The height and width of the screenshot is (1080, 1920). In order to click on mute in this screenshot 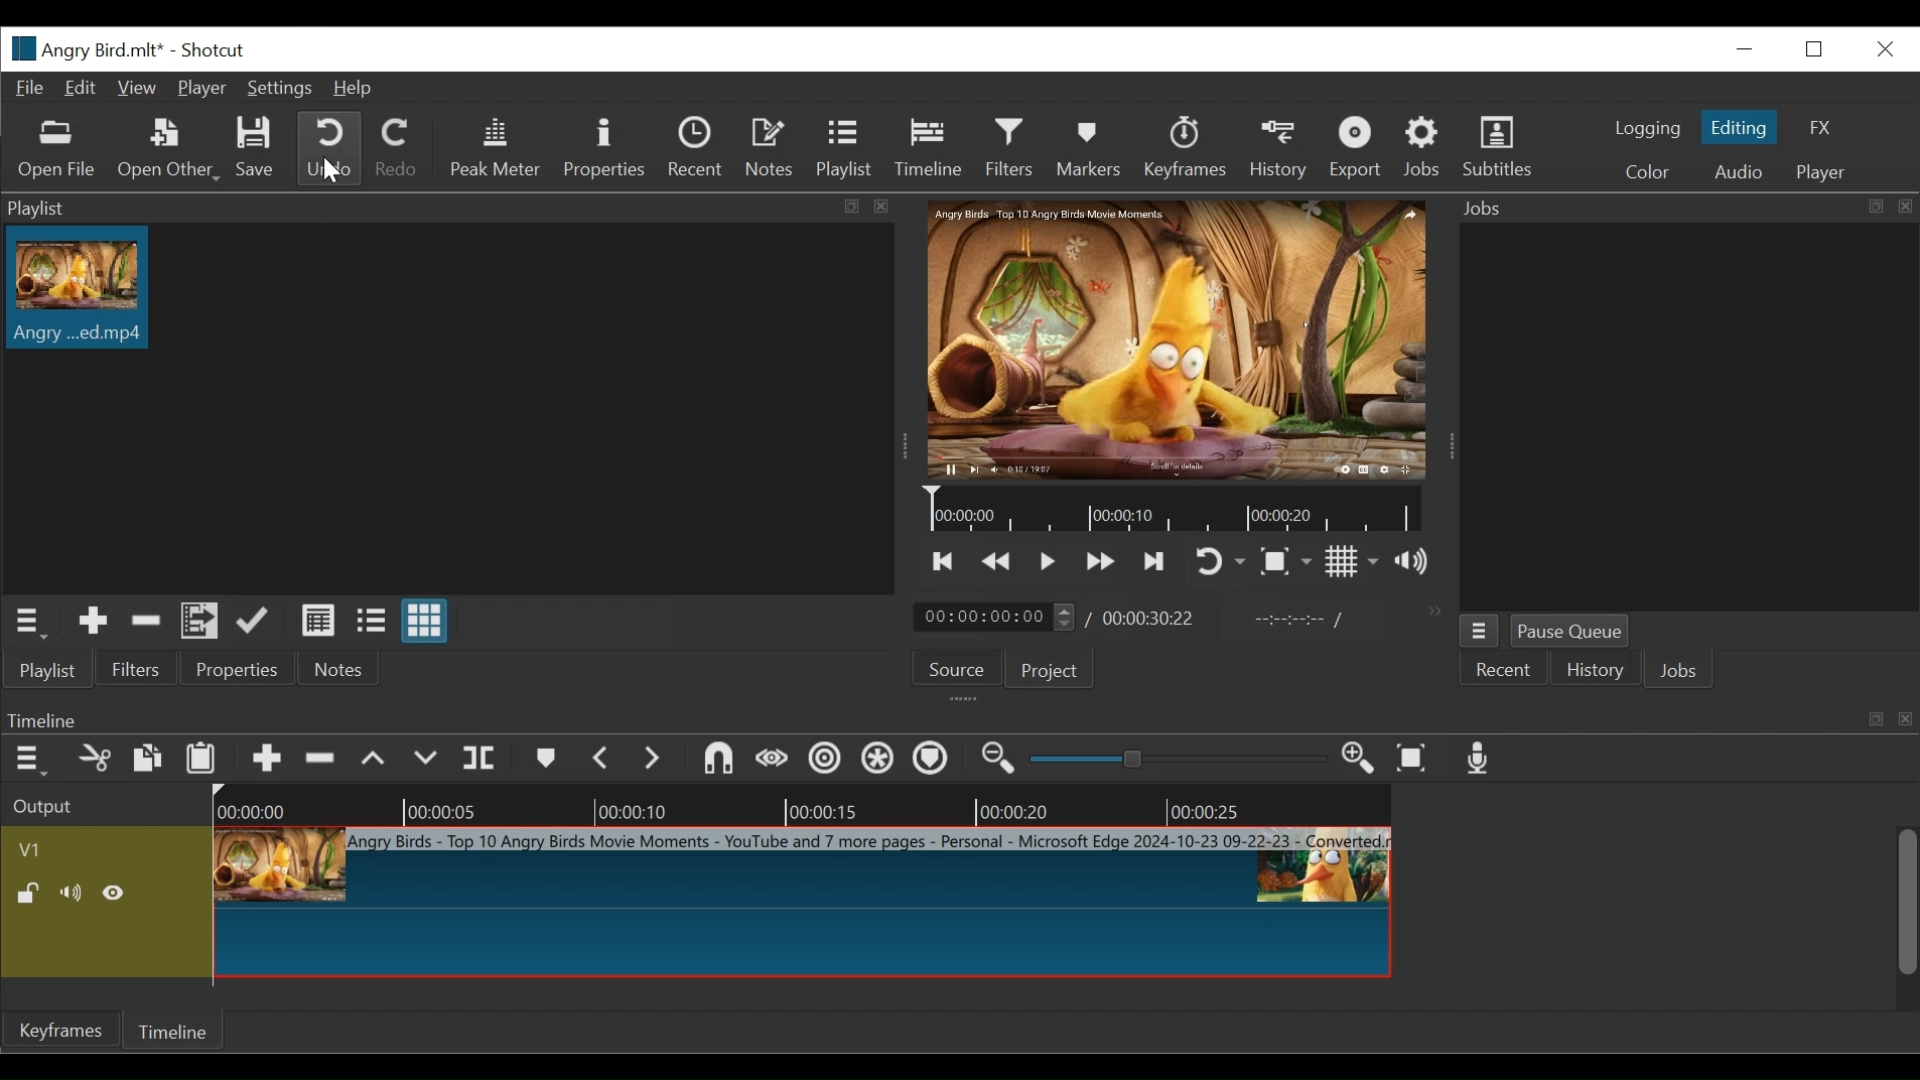, I will do `click(68, 890)`.